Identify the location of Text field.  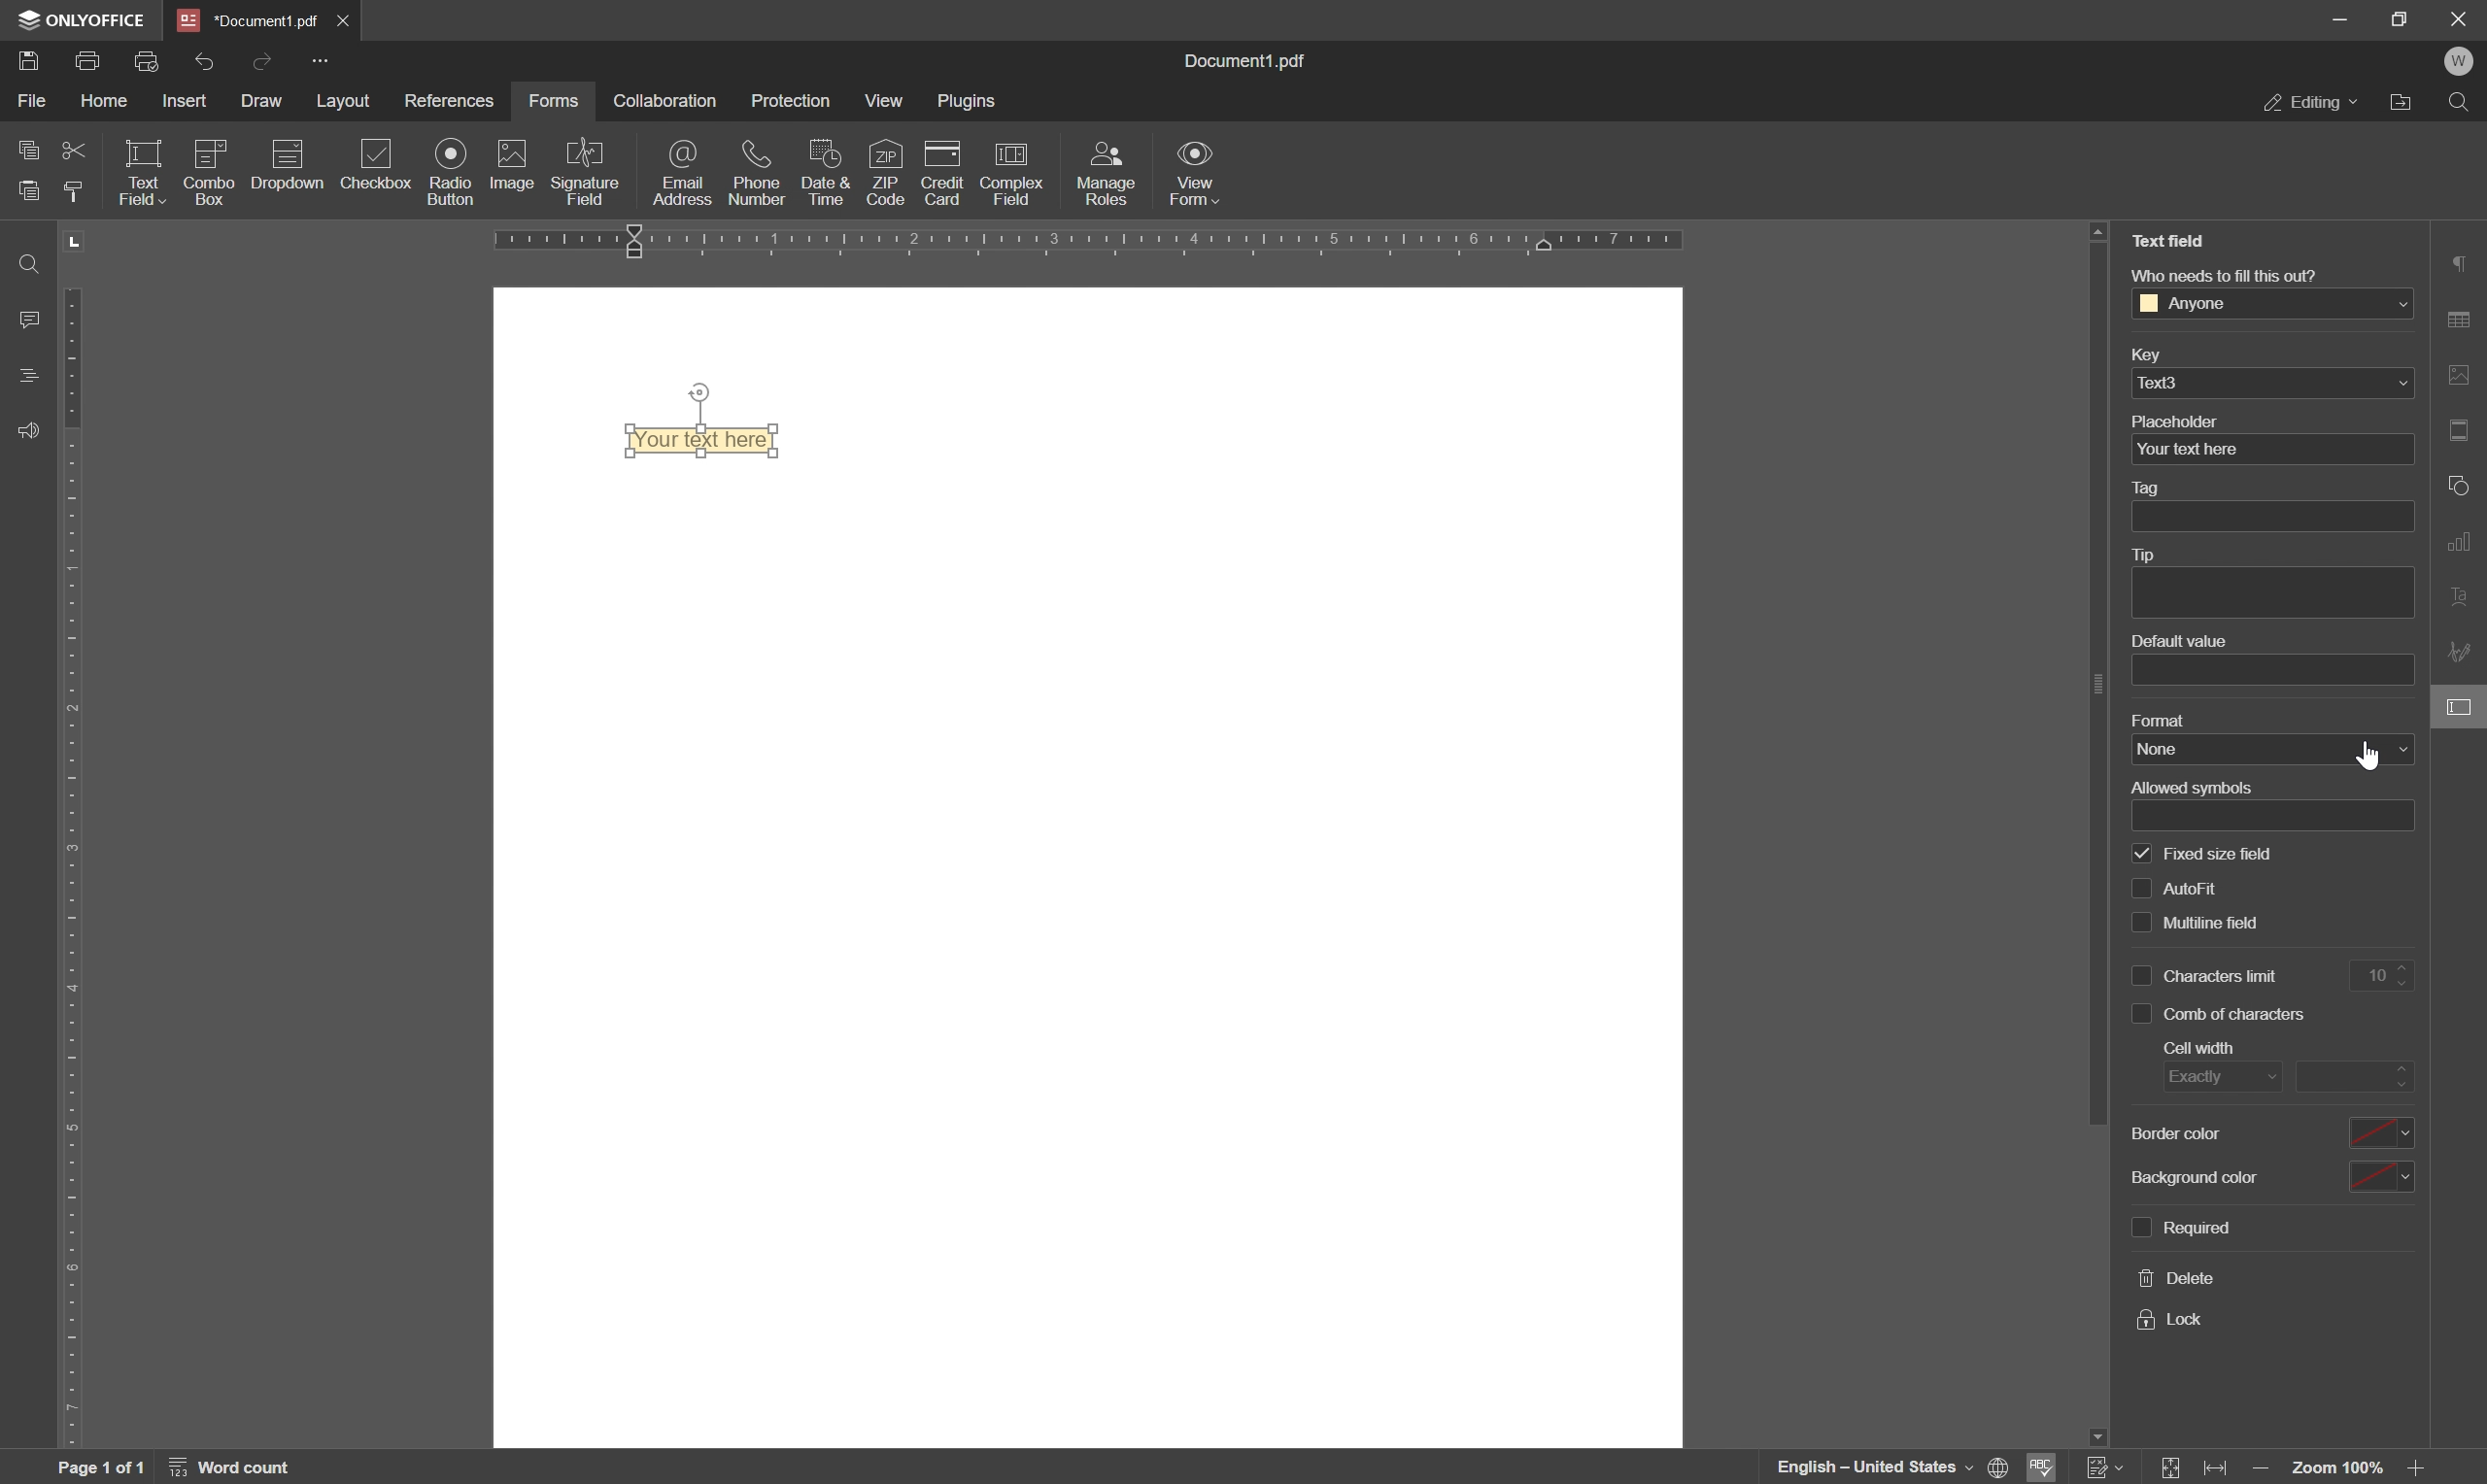
(711, 442).